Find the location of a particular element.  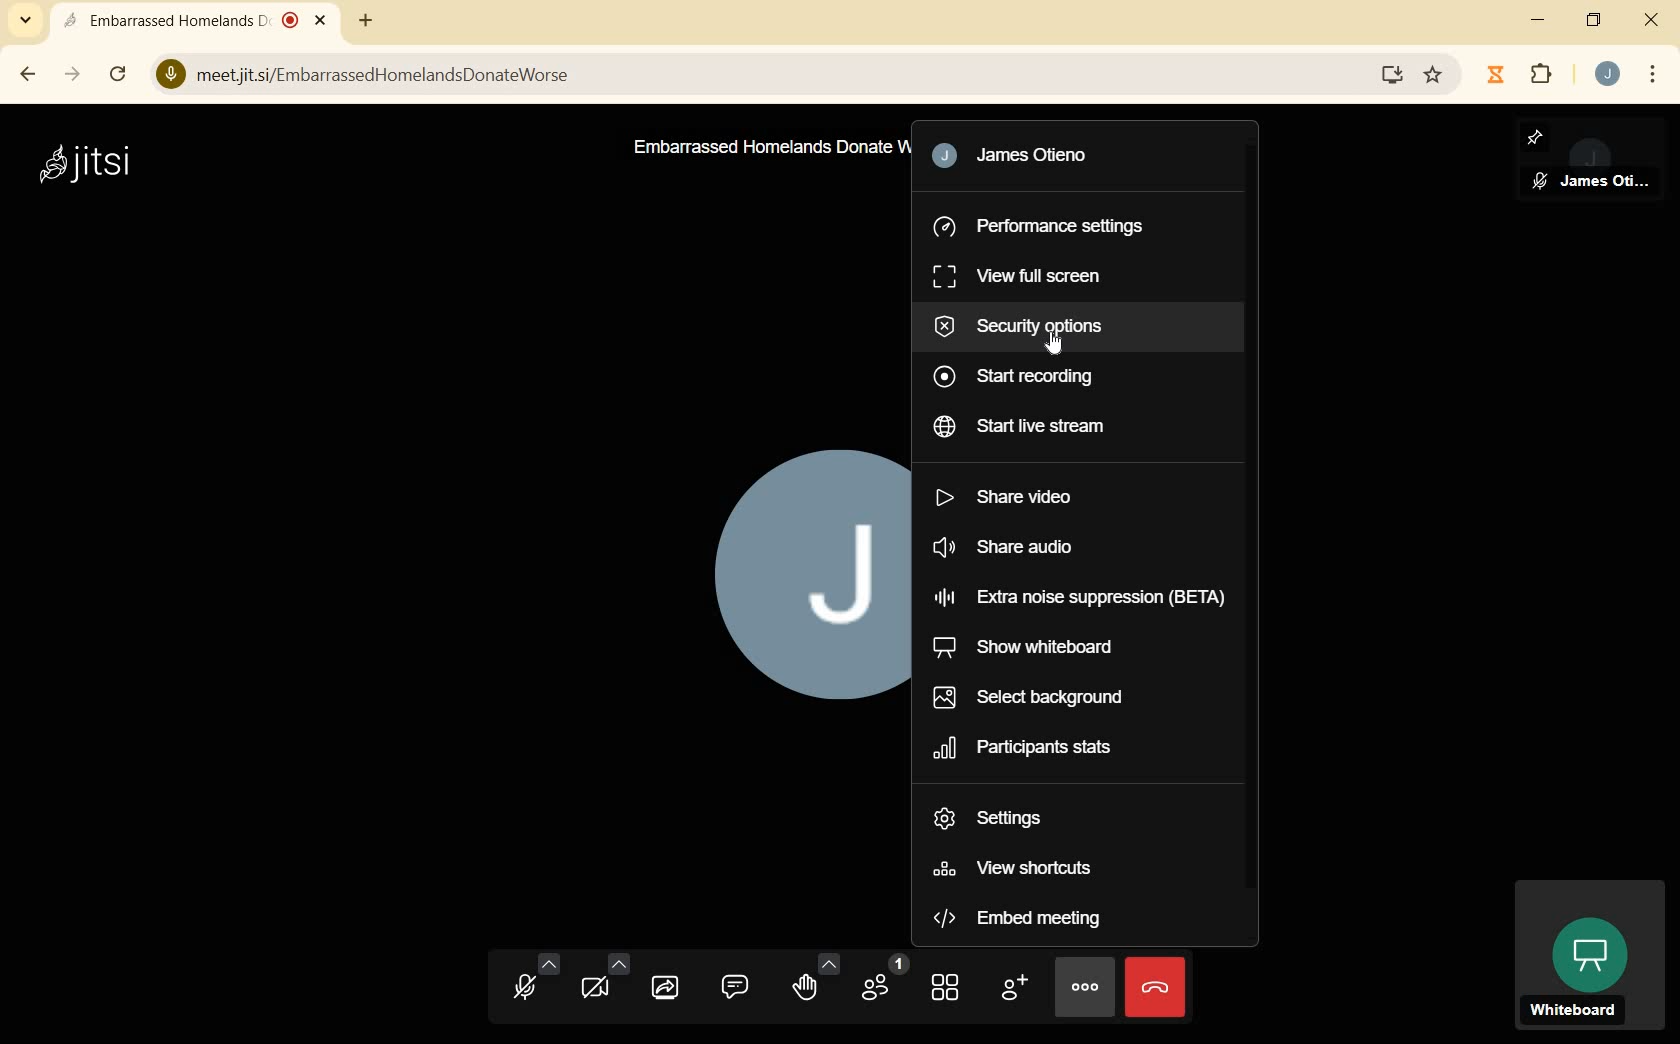

search tabs is located at coordinates (25, 20).